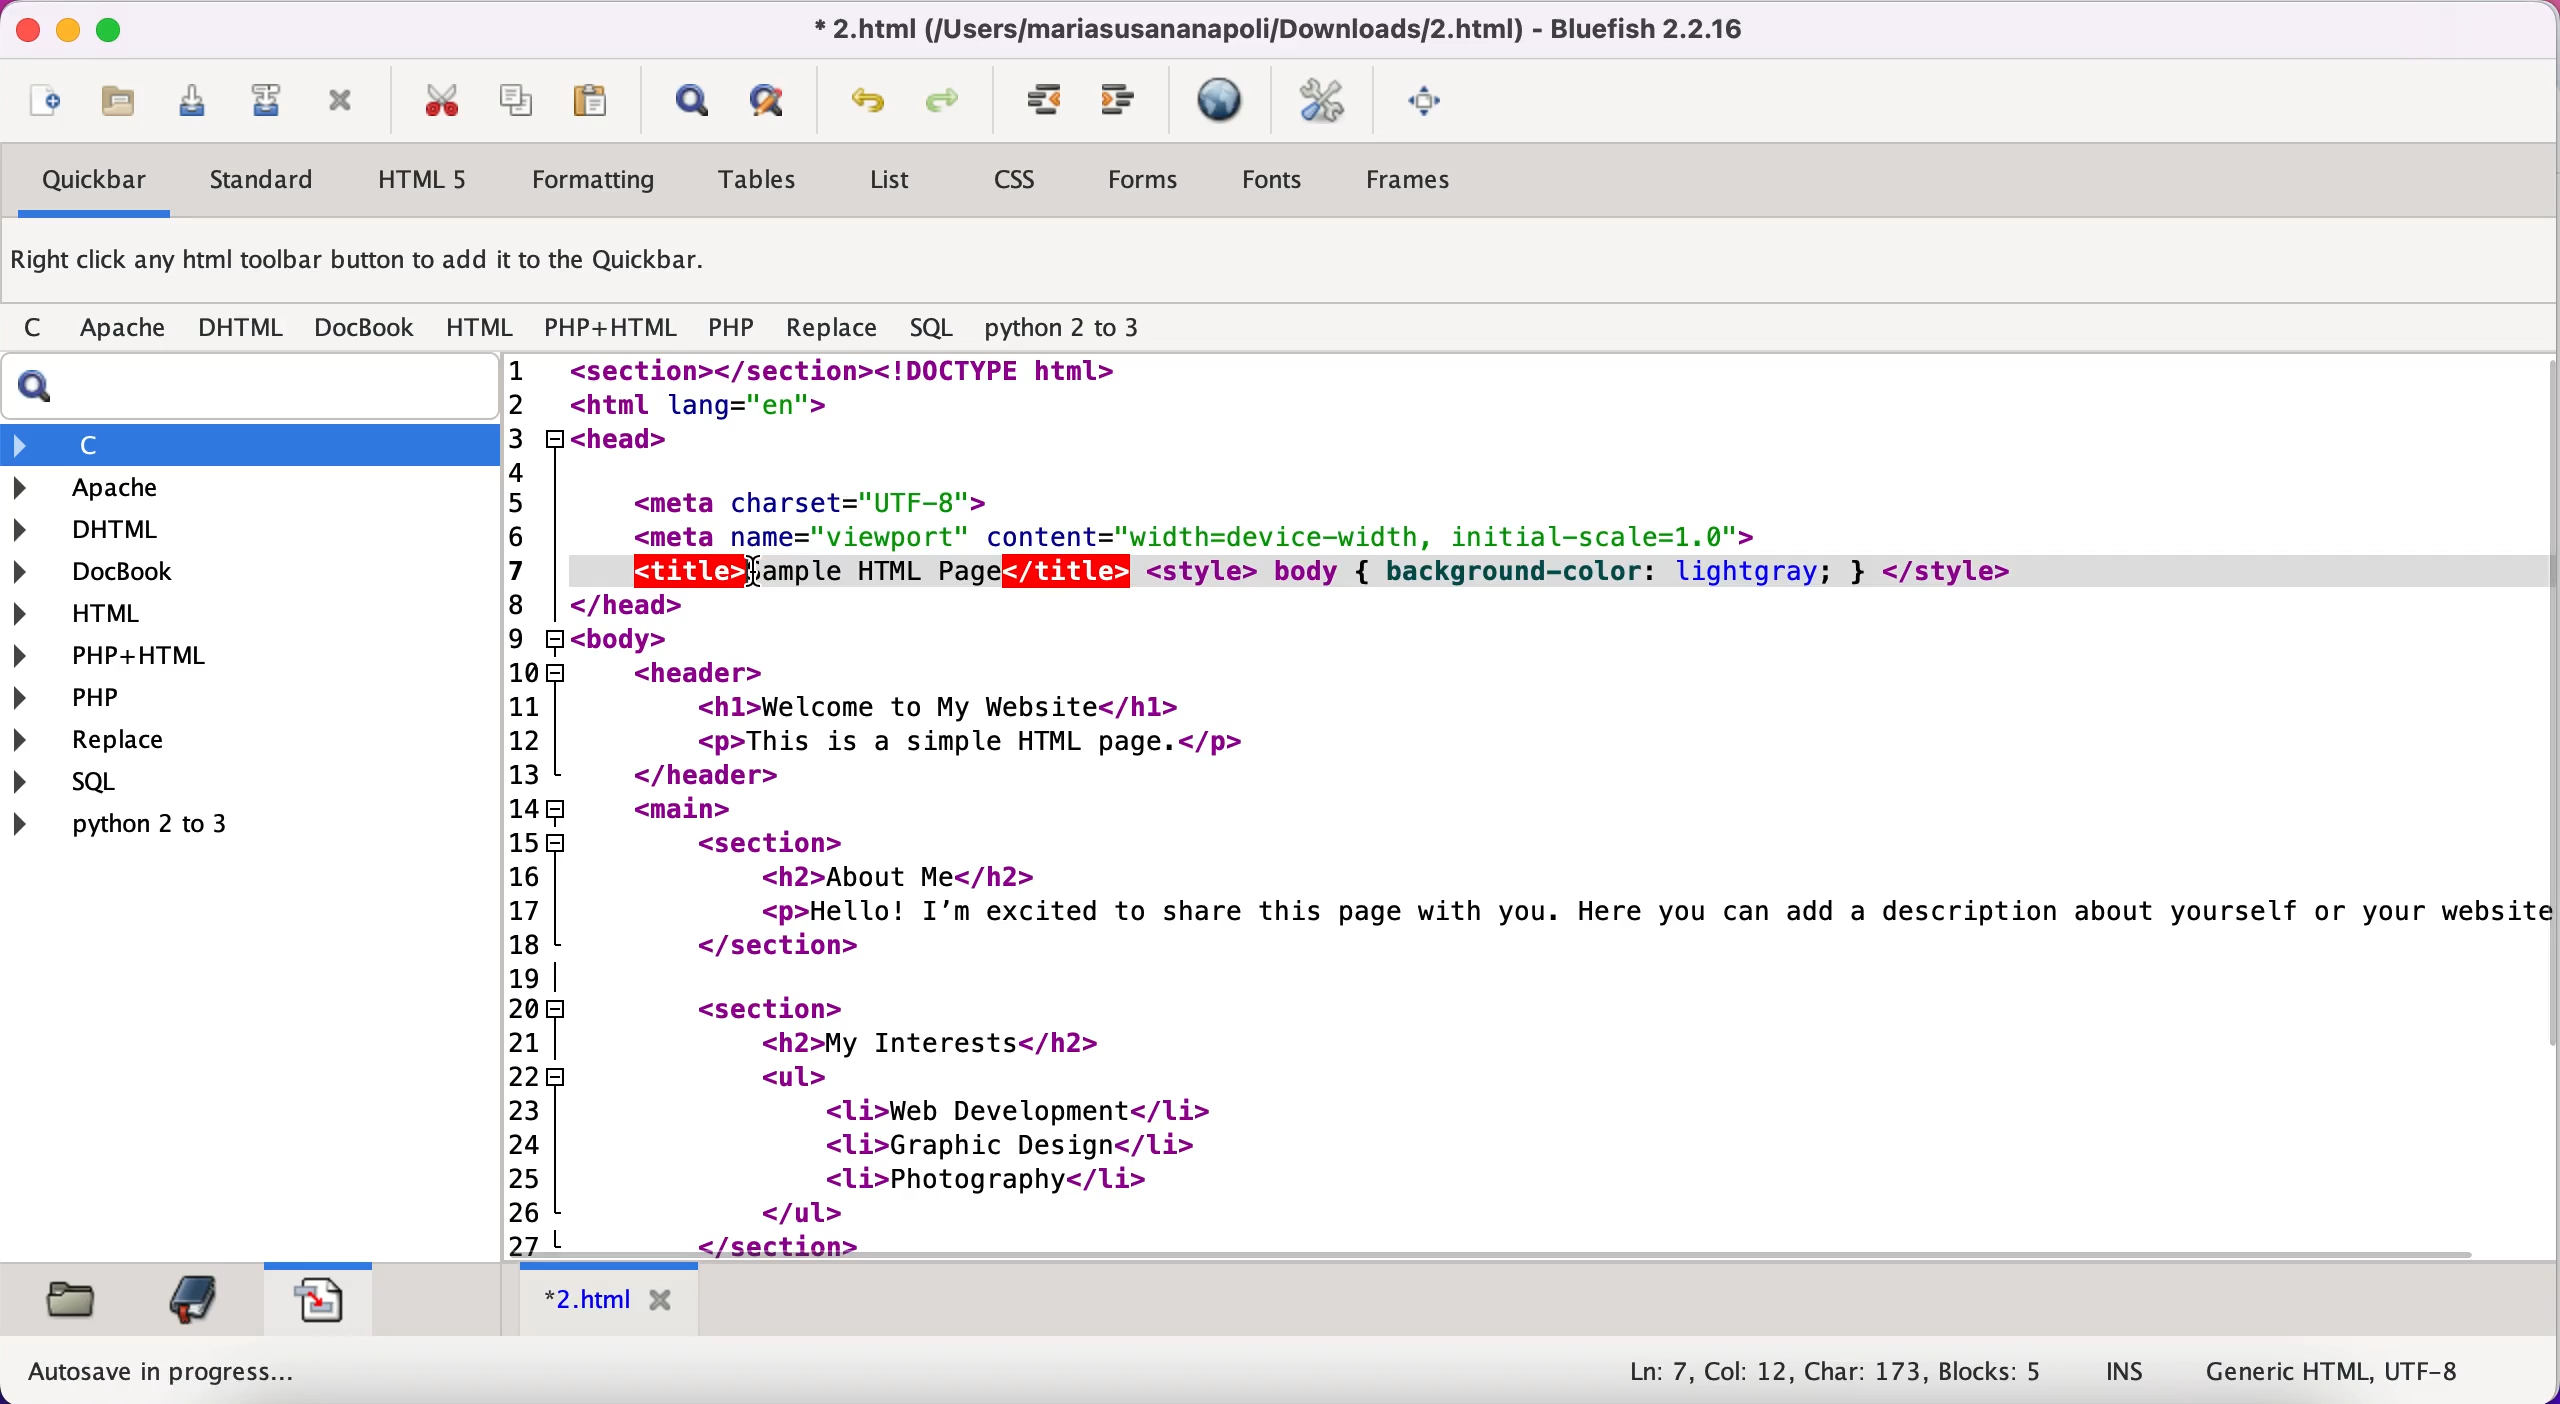  I want to click on php, so click(125, 697).